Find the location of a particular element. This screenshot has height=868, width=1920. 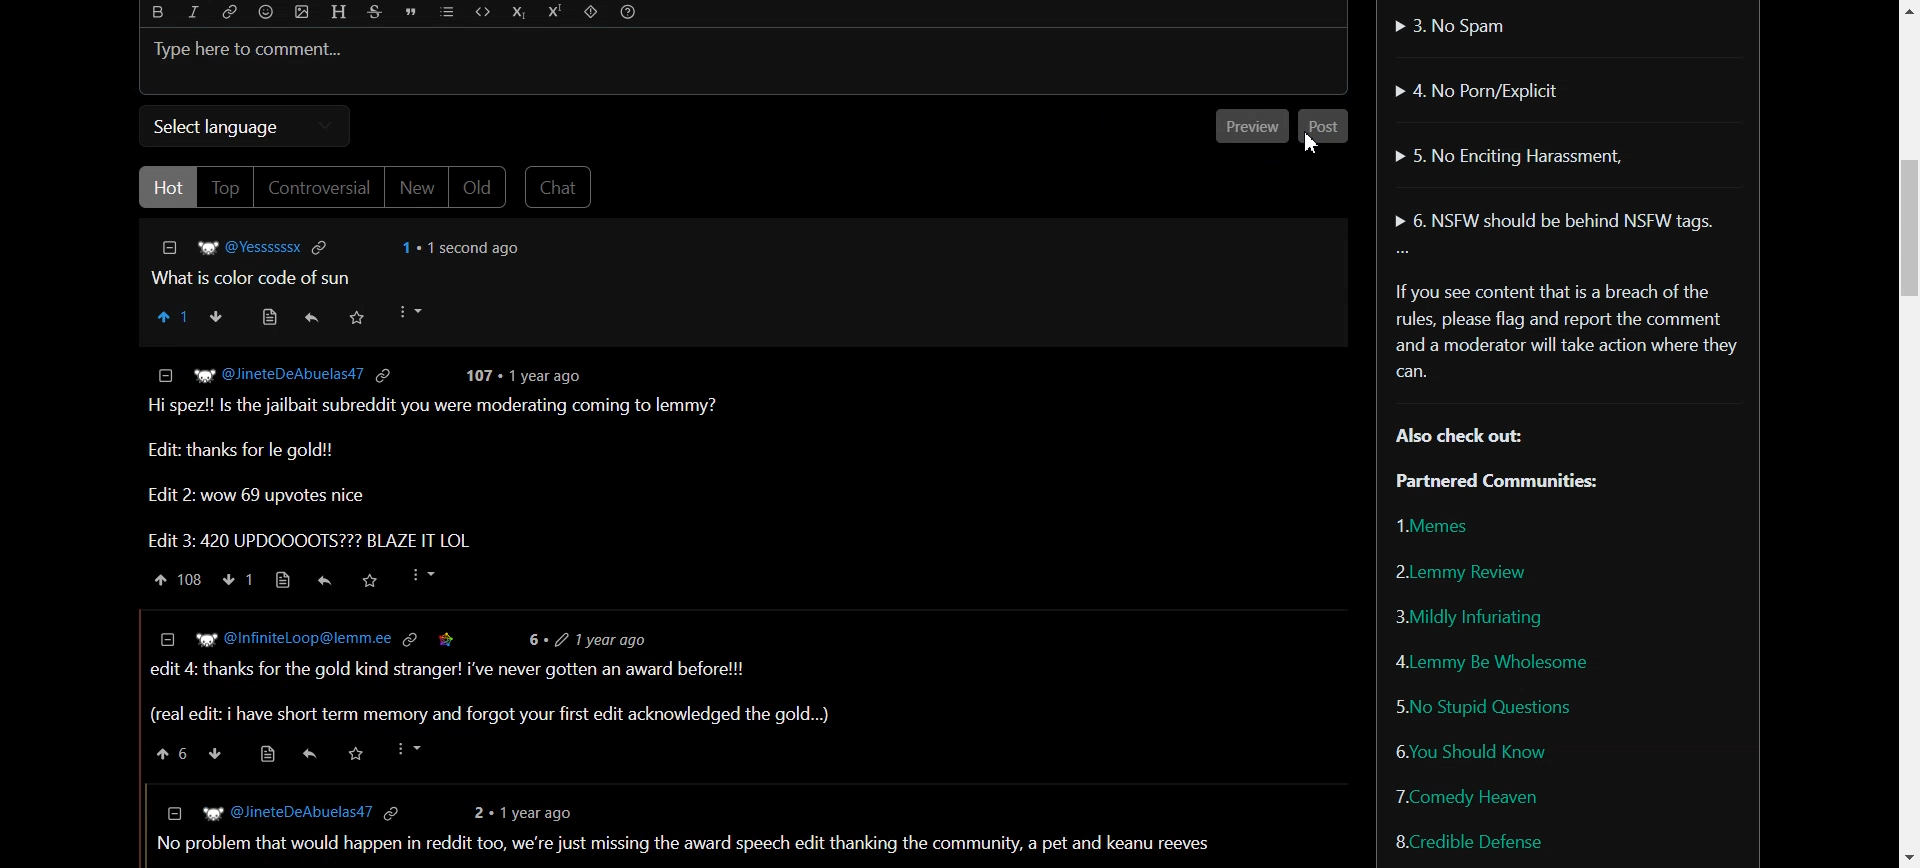

No Enciting Harassment, is located at coordinates (1512, 156).